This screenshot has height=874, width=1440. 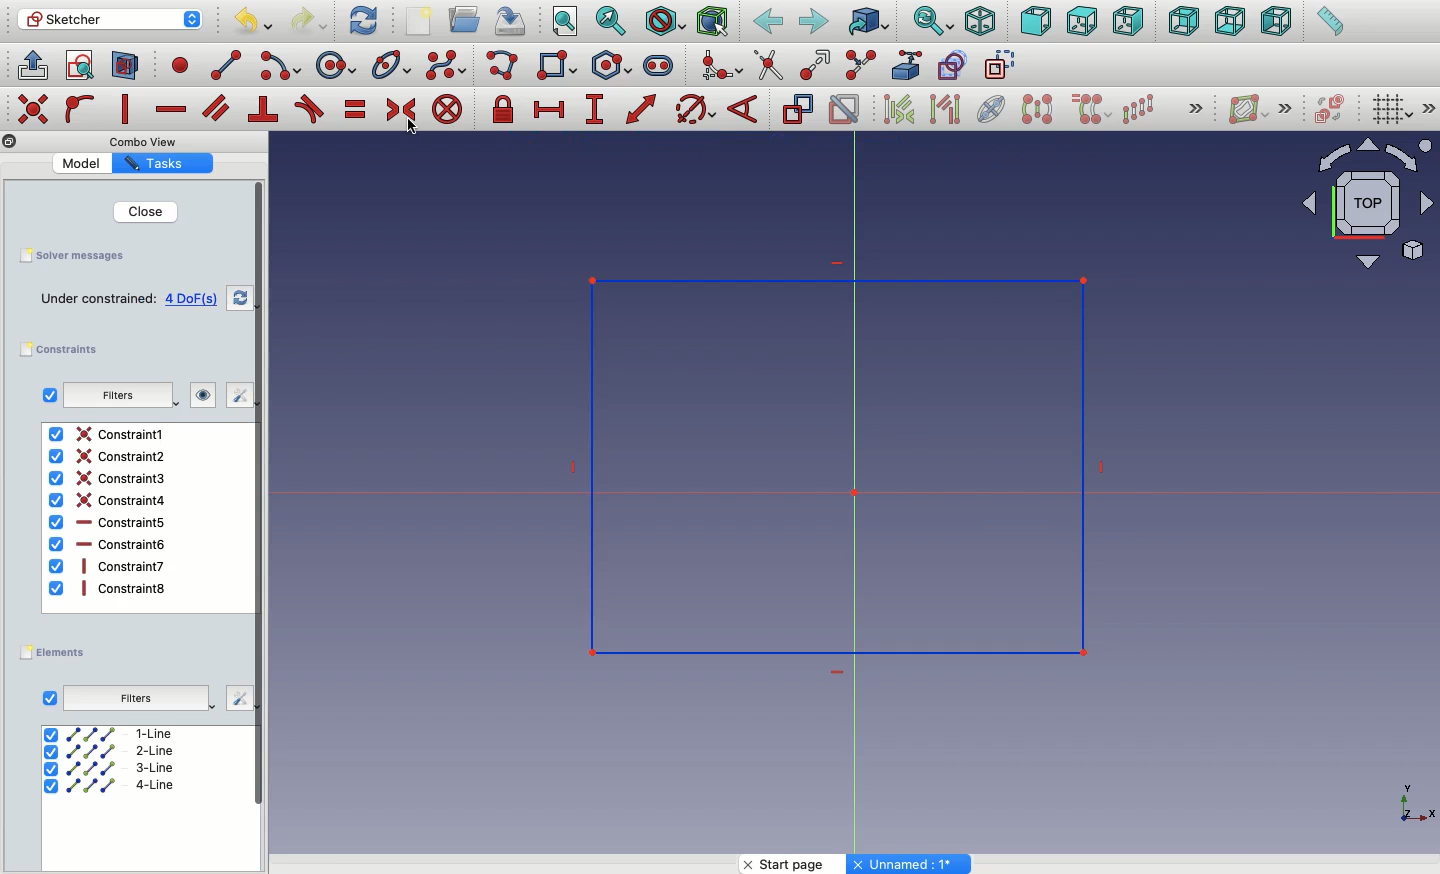 I want to click on constrain equal, so click(x=356, y=109).